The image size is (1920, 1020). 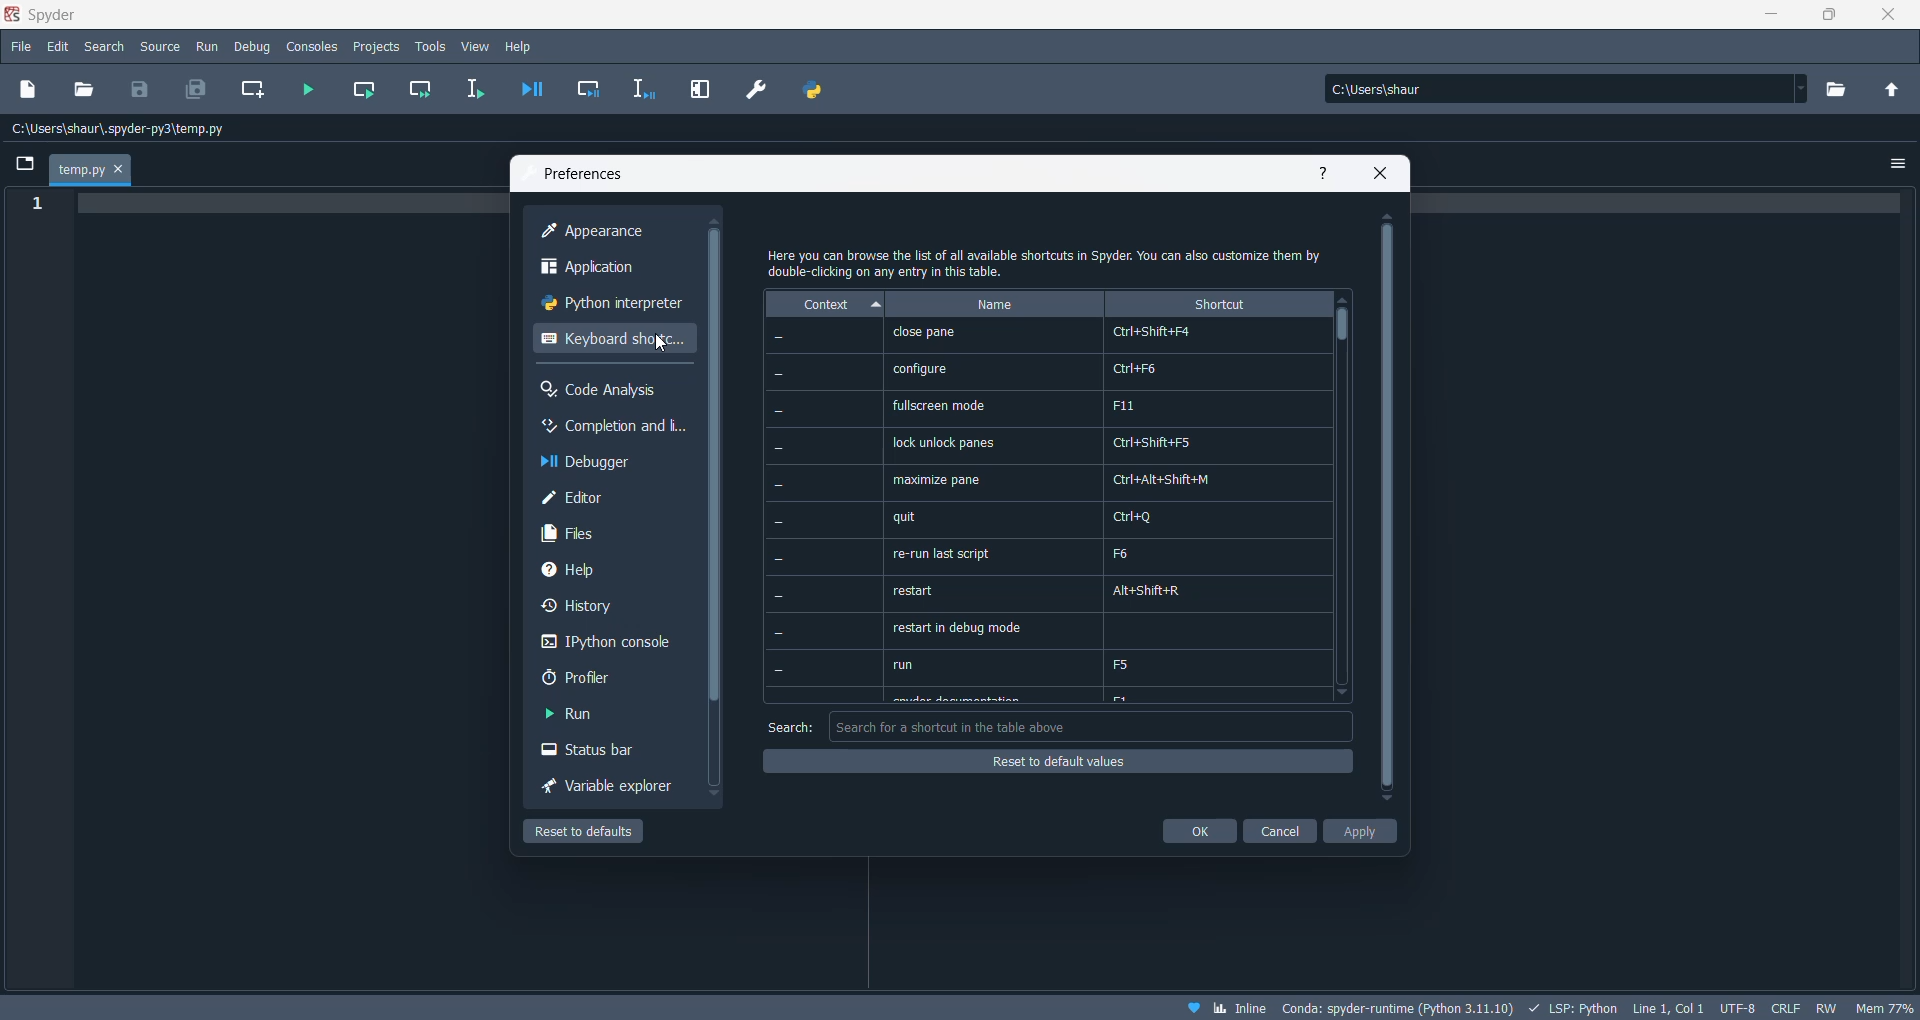 I want to click on files, so click(x=599, y=537).